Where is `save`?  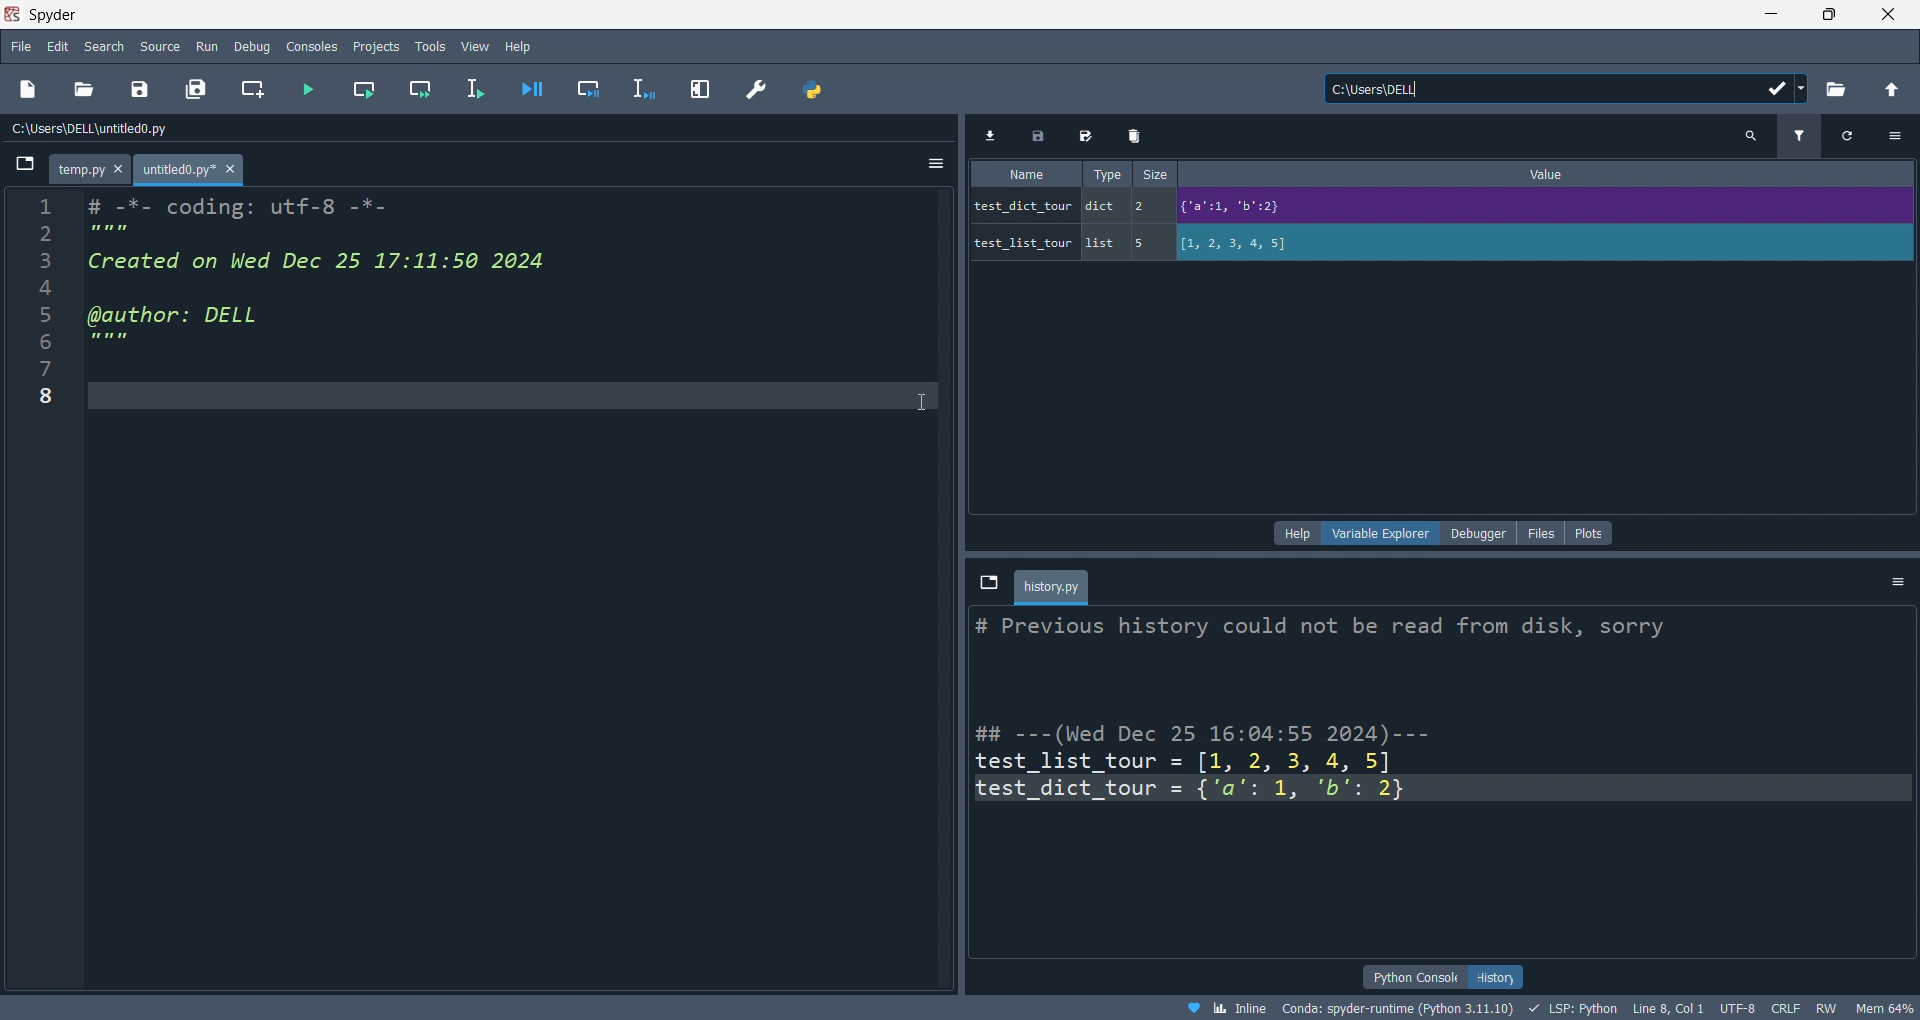
save is located at coordinates (1043, 136).